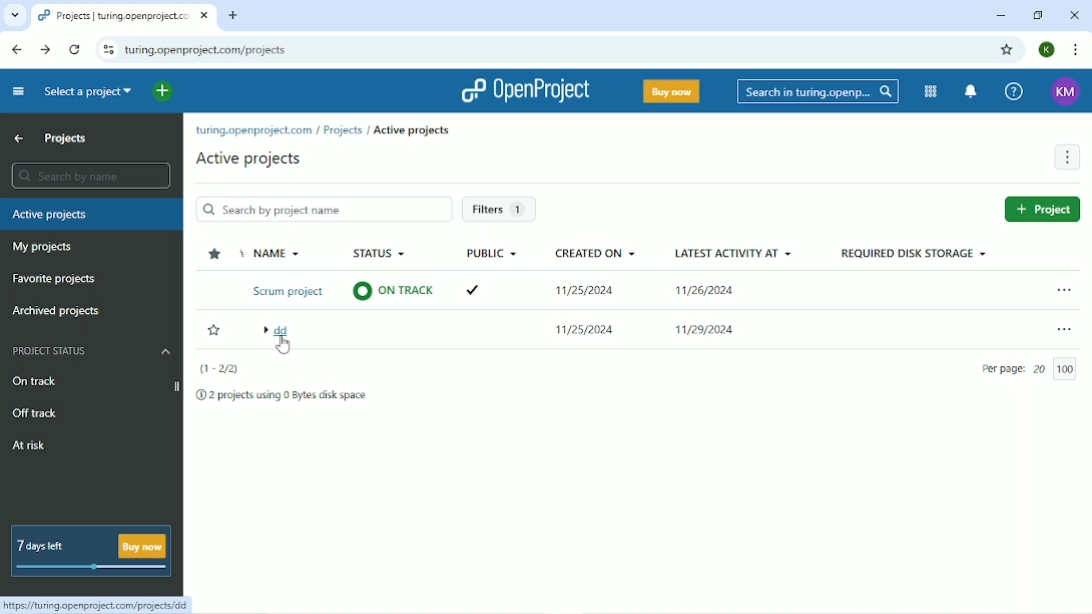 The width and height of the screenshot is (1092, 614). I want to click on Forward, so click(45, 50).